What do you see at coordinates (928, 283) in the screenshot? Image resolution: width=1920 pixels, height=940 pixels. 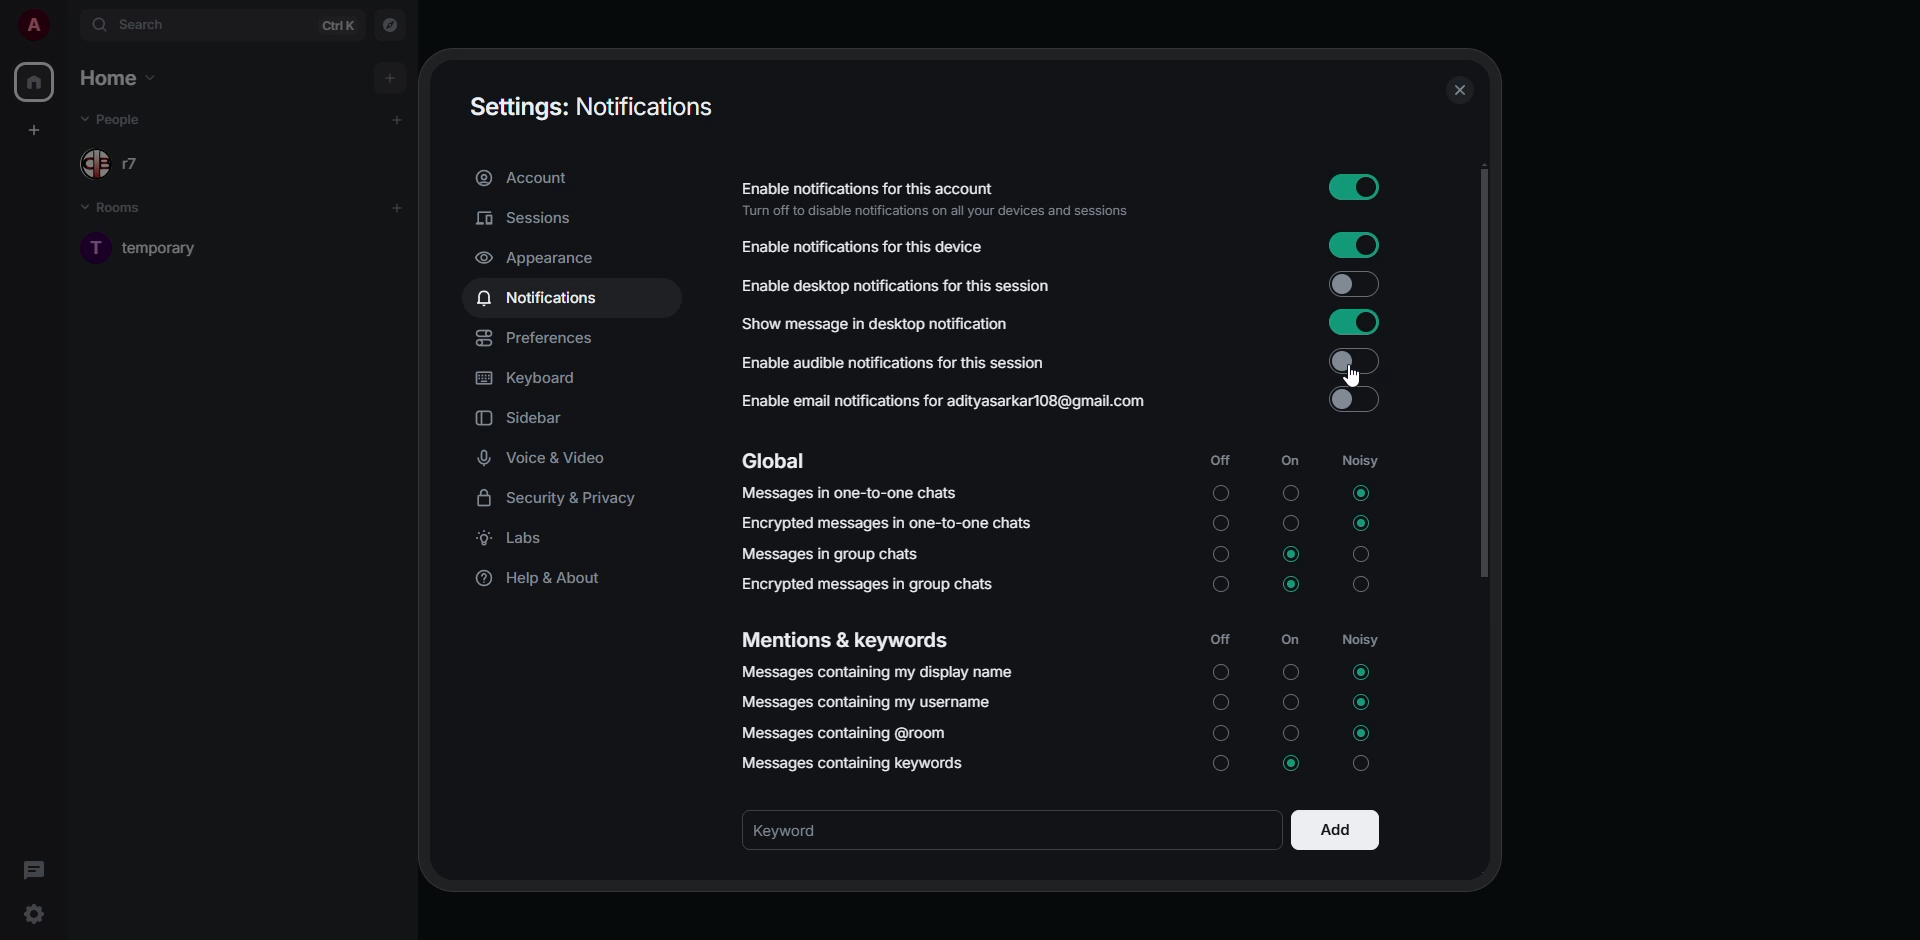 I see `enable desktop notifications for this session` at bounding box center [928, 283].